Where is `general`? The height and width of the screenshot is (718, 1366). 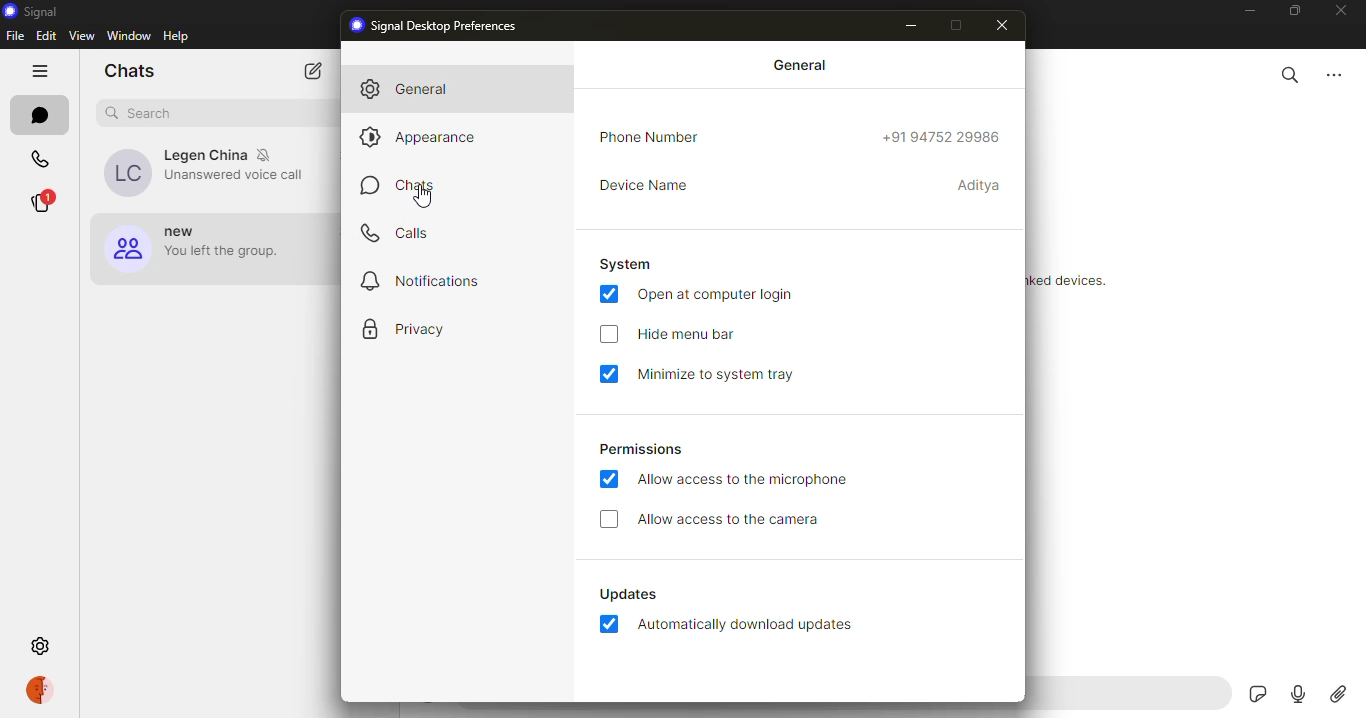
general is located at coordinates (802, 65).